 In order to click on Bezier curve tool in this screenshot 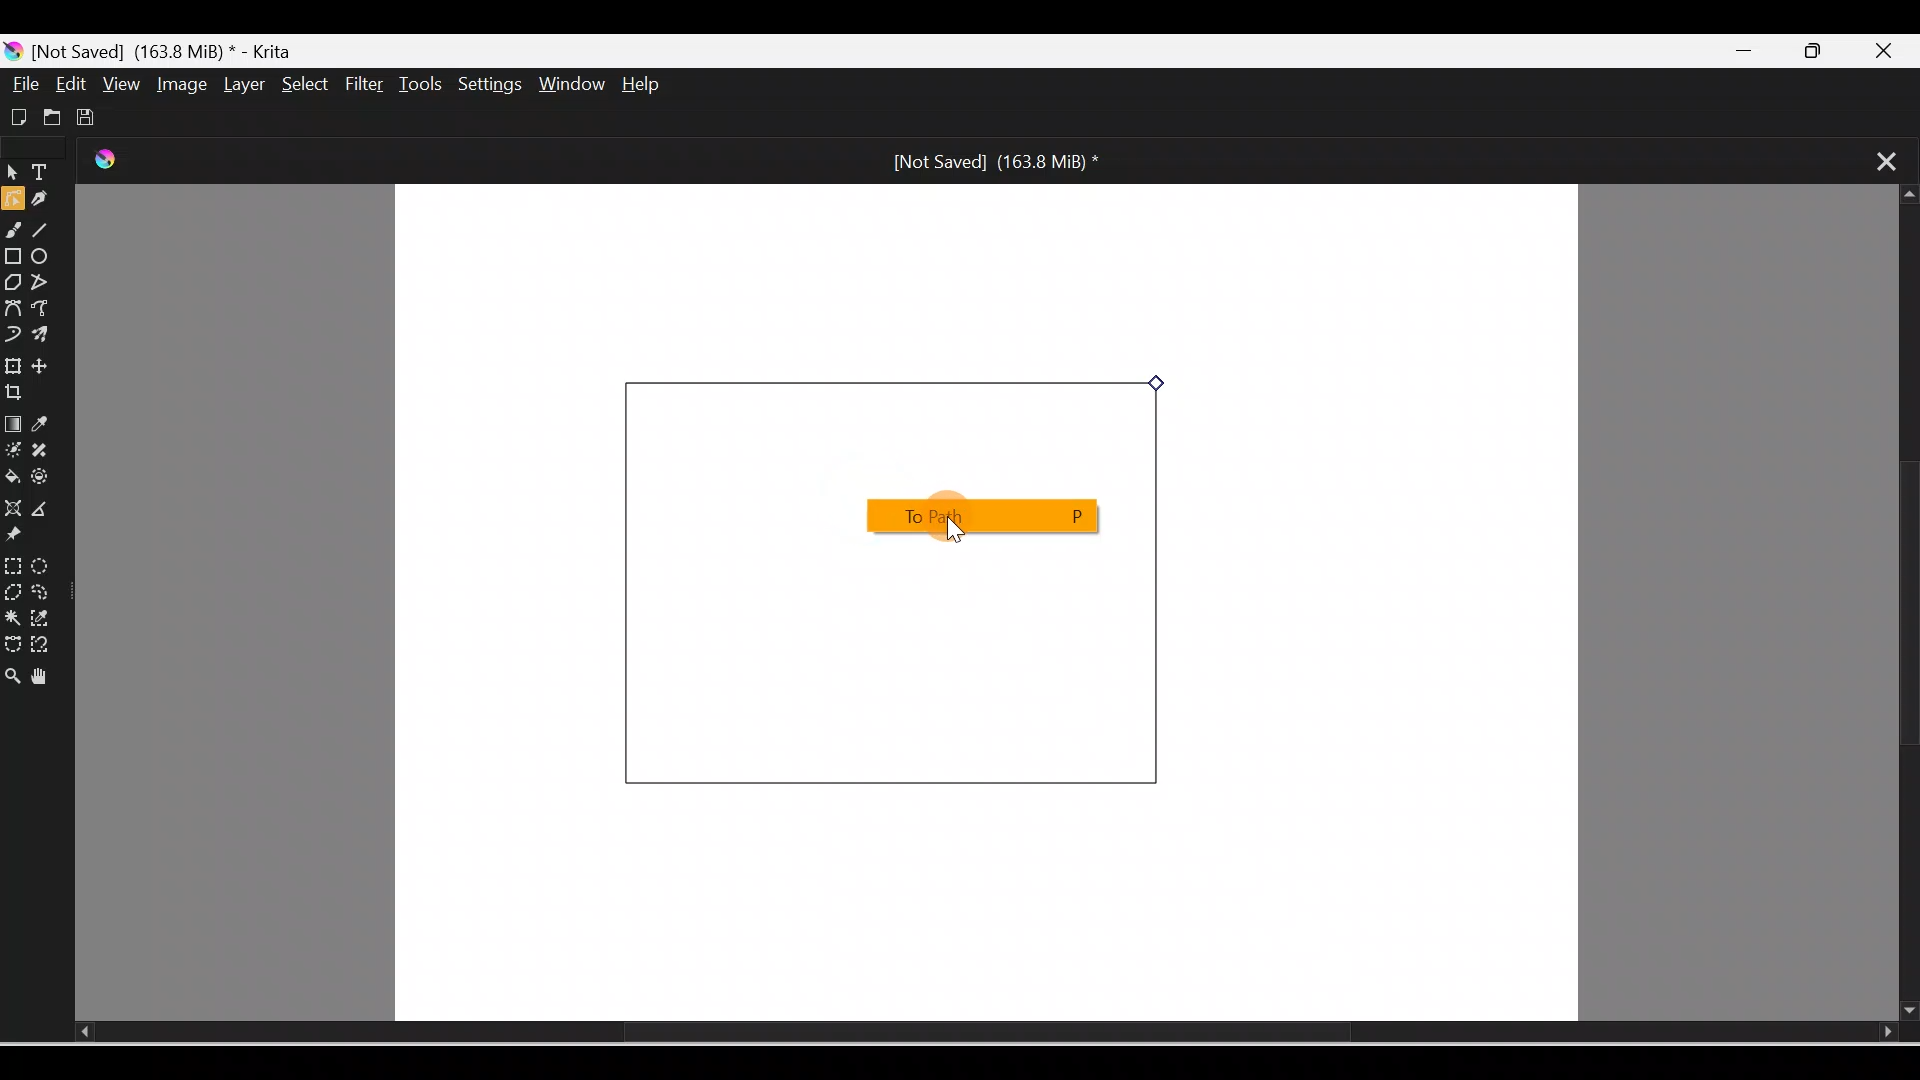, I will do `click(14, 307)`.